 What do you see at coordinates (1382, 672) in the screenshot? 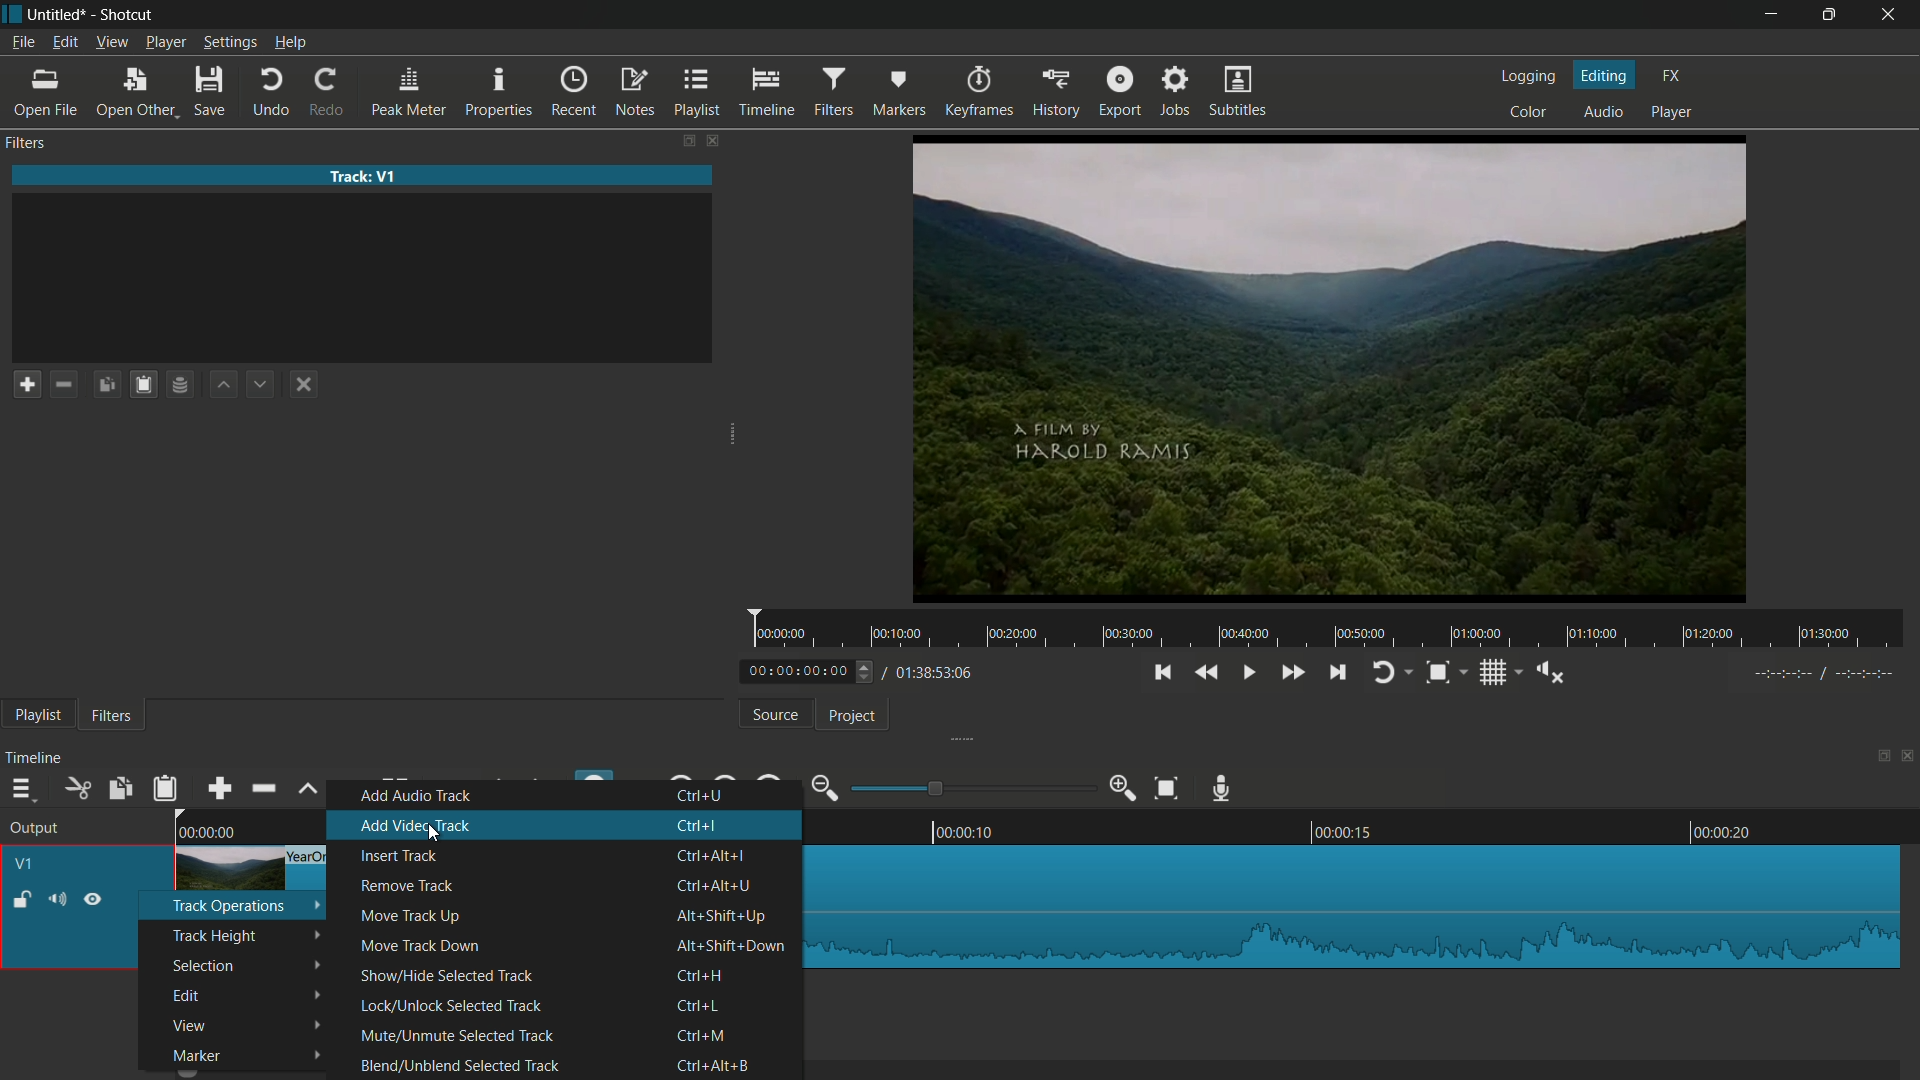
I see `toggle player looping` at bounding box center [1382, 672].